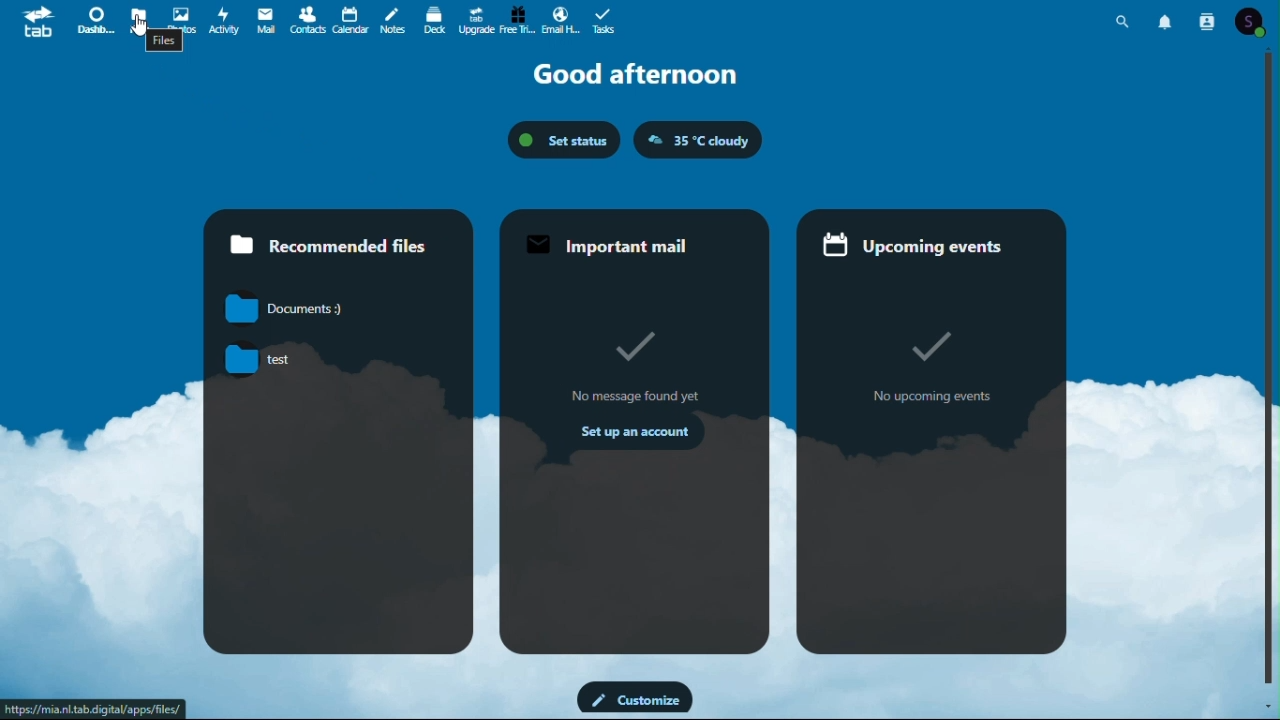  What do you see at coordinates (95, 18) in the screenshot?
I see `Dashboard` at bounding box center [95, 18].